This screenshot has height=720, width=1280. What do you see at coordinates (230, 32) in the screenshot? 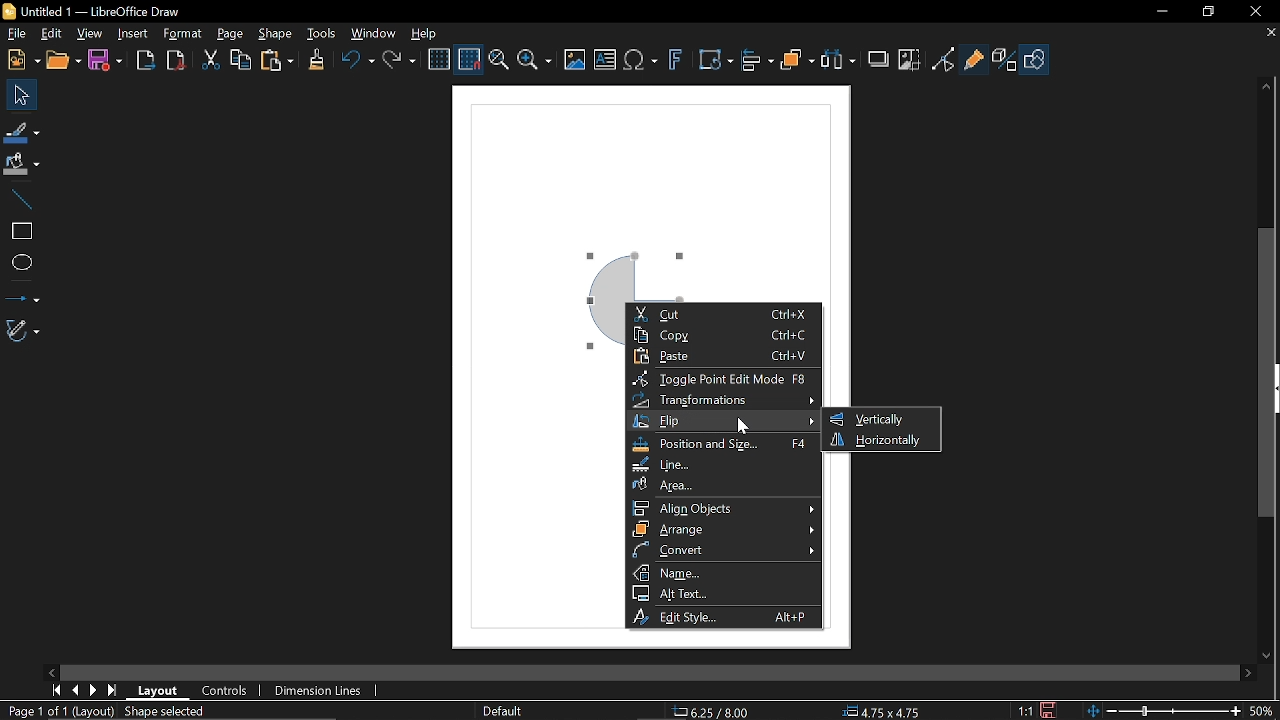
I see `page` at bounding box center [230, 32].